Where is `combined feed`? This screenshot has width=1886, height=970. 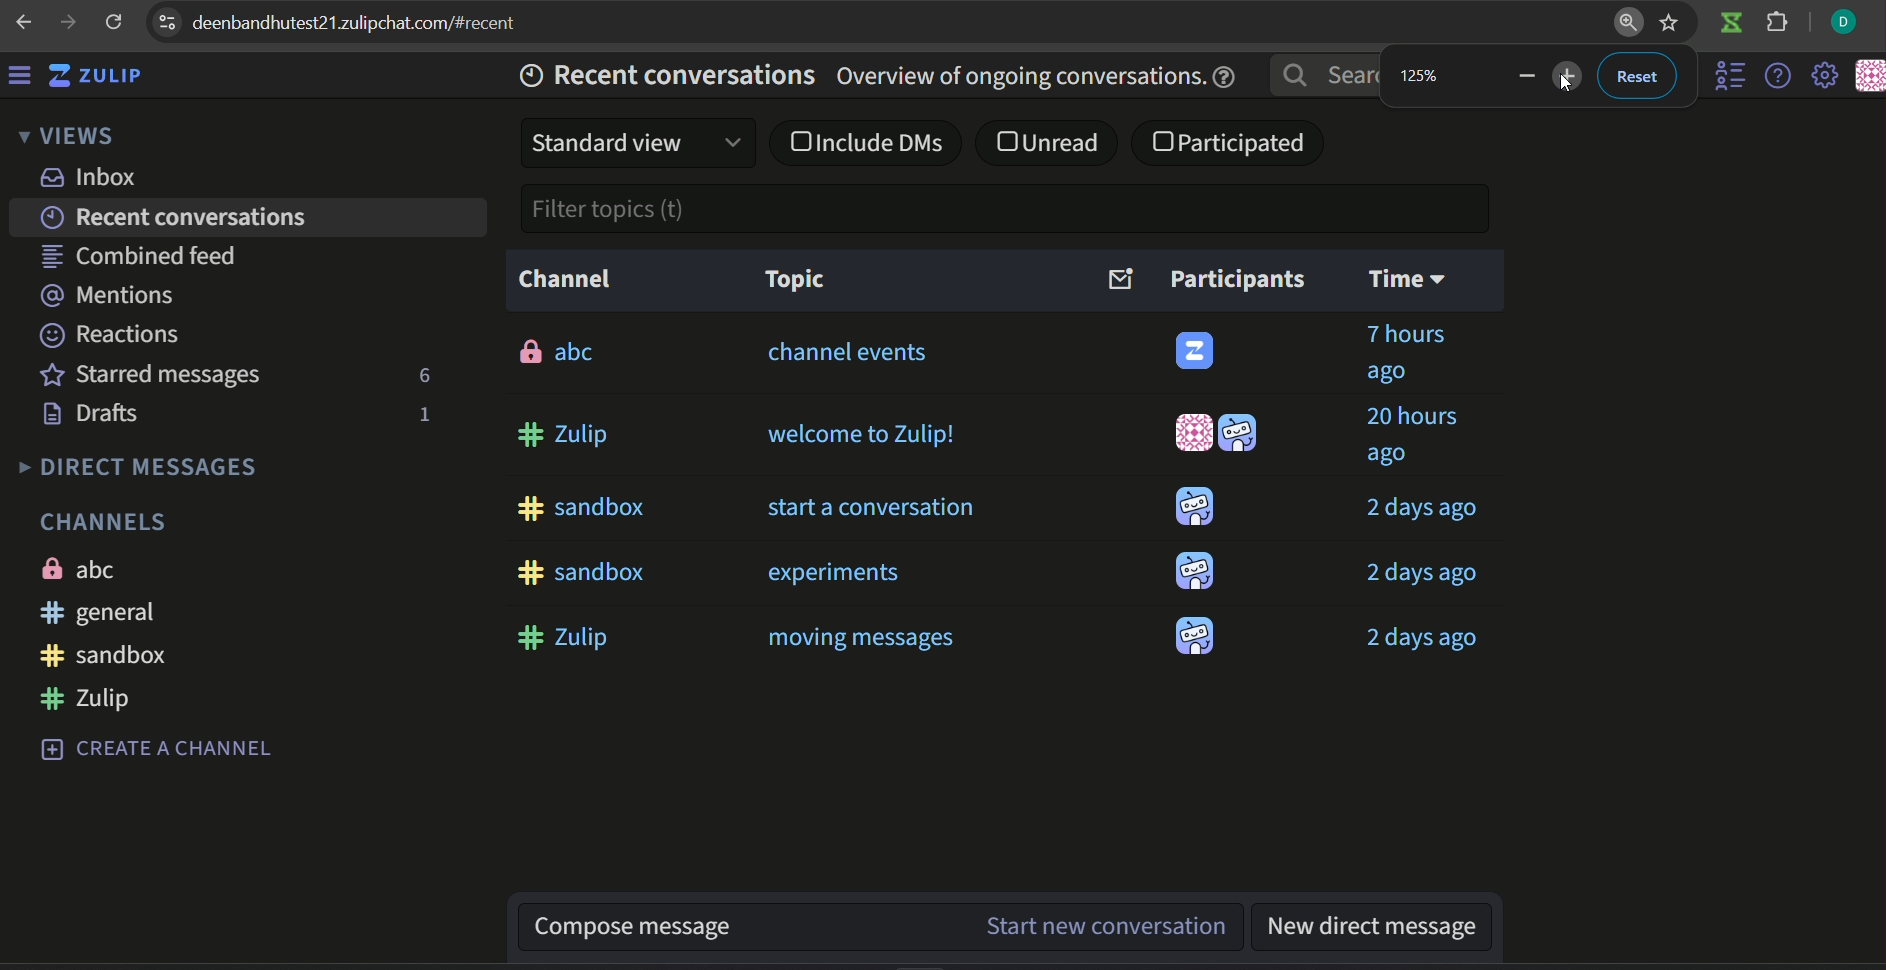 combined feed is located at coordinates (143, 253).